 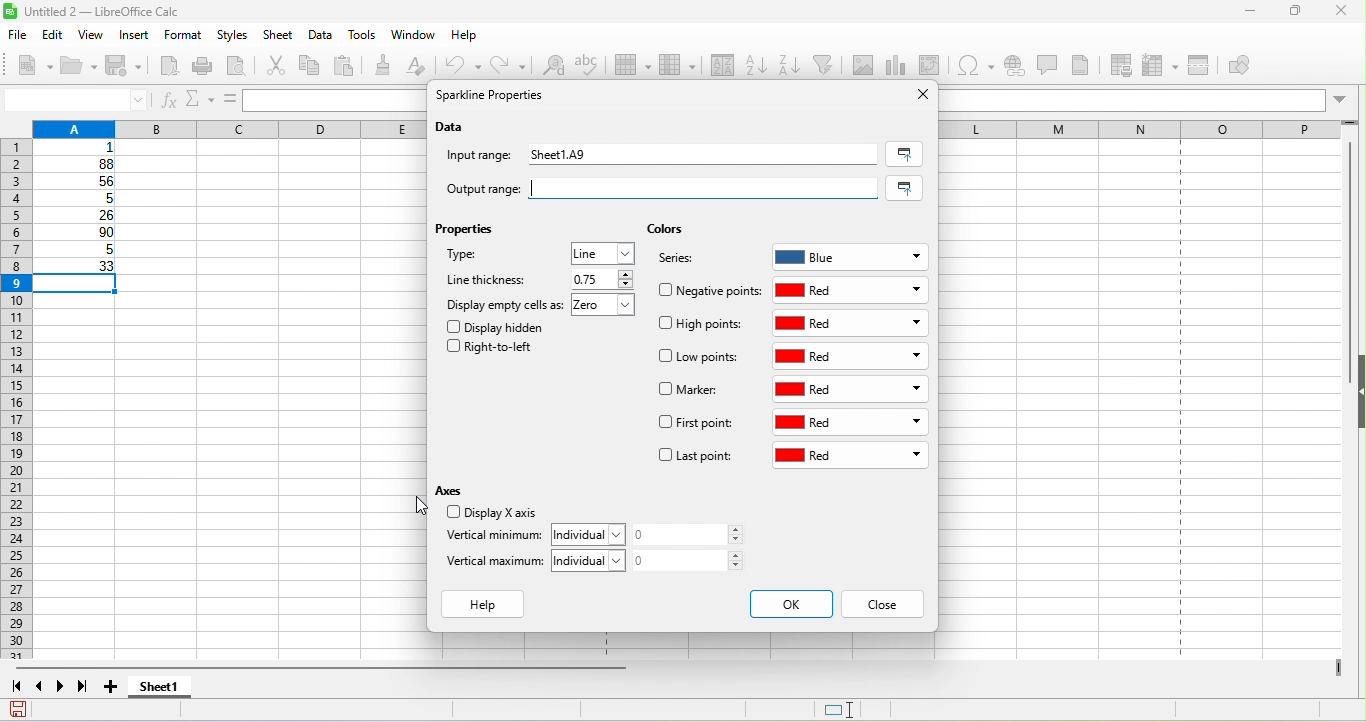 I want to click on drag to view next columns, so click(x=1339, y=668).